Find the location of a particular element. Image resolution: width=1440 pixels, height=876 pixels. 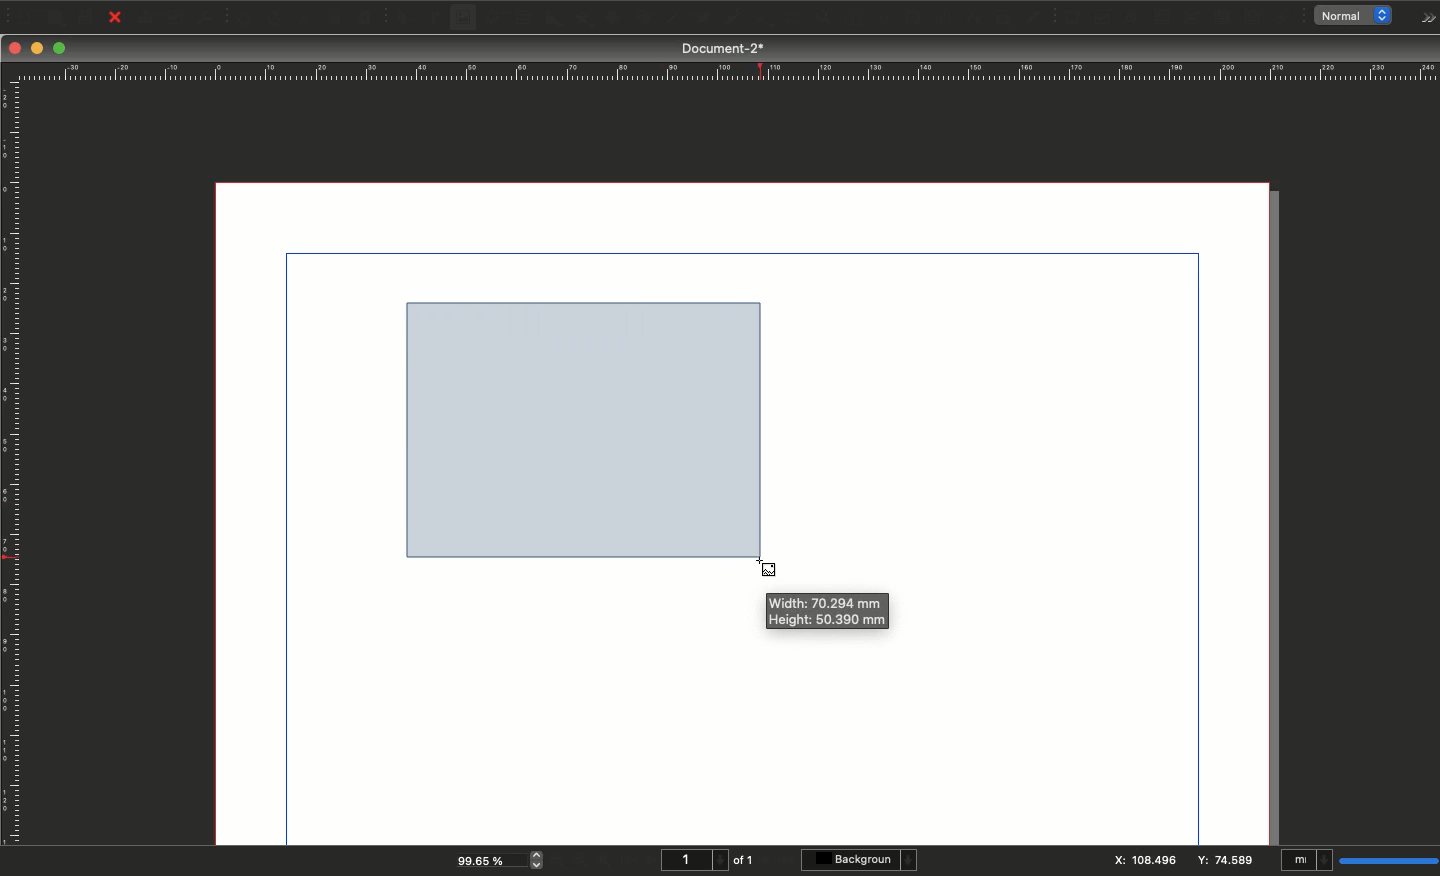

Save as PDF is located at coordinates (208, 17).